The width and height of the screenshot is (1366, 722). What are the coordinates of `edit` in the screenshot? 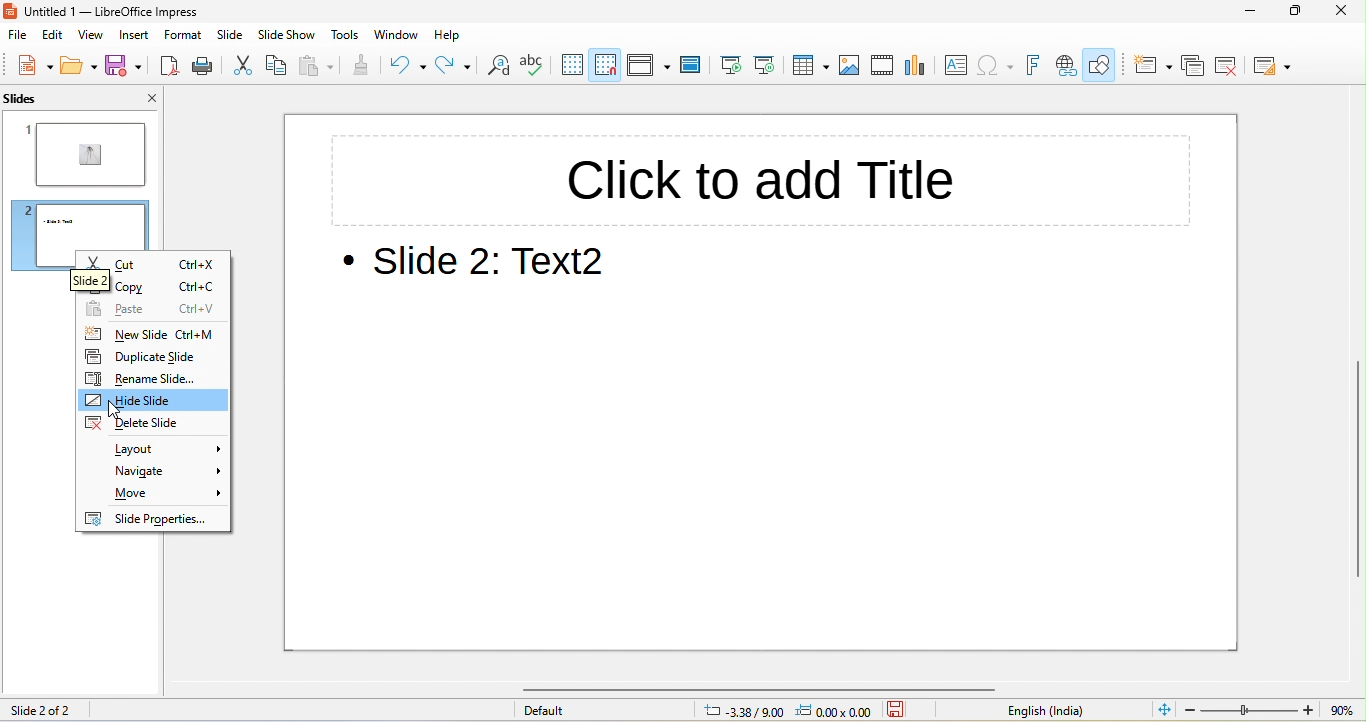 It's located at (56, 38).